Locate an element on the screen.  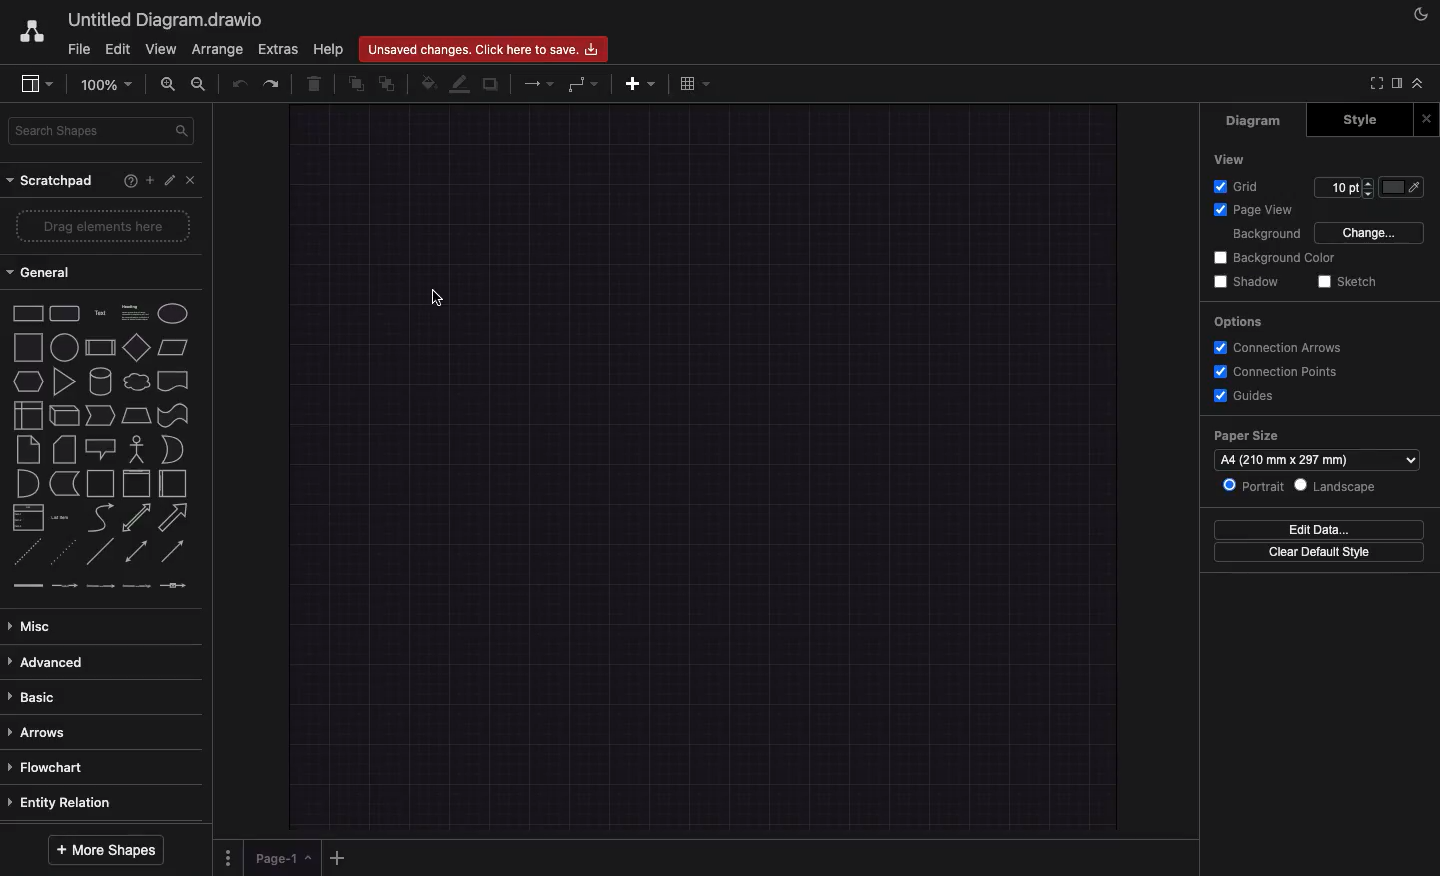
Trash is located at coordinates (312, 81).